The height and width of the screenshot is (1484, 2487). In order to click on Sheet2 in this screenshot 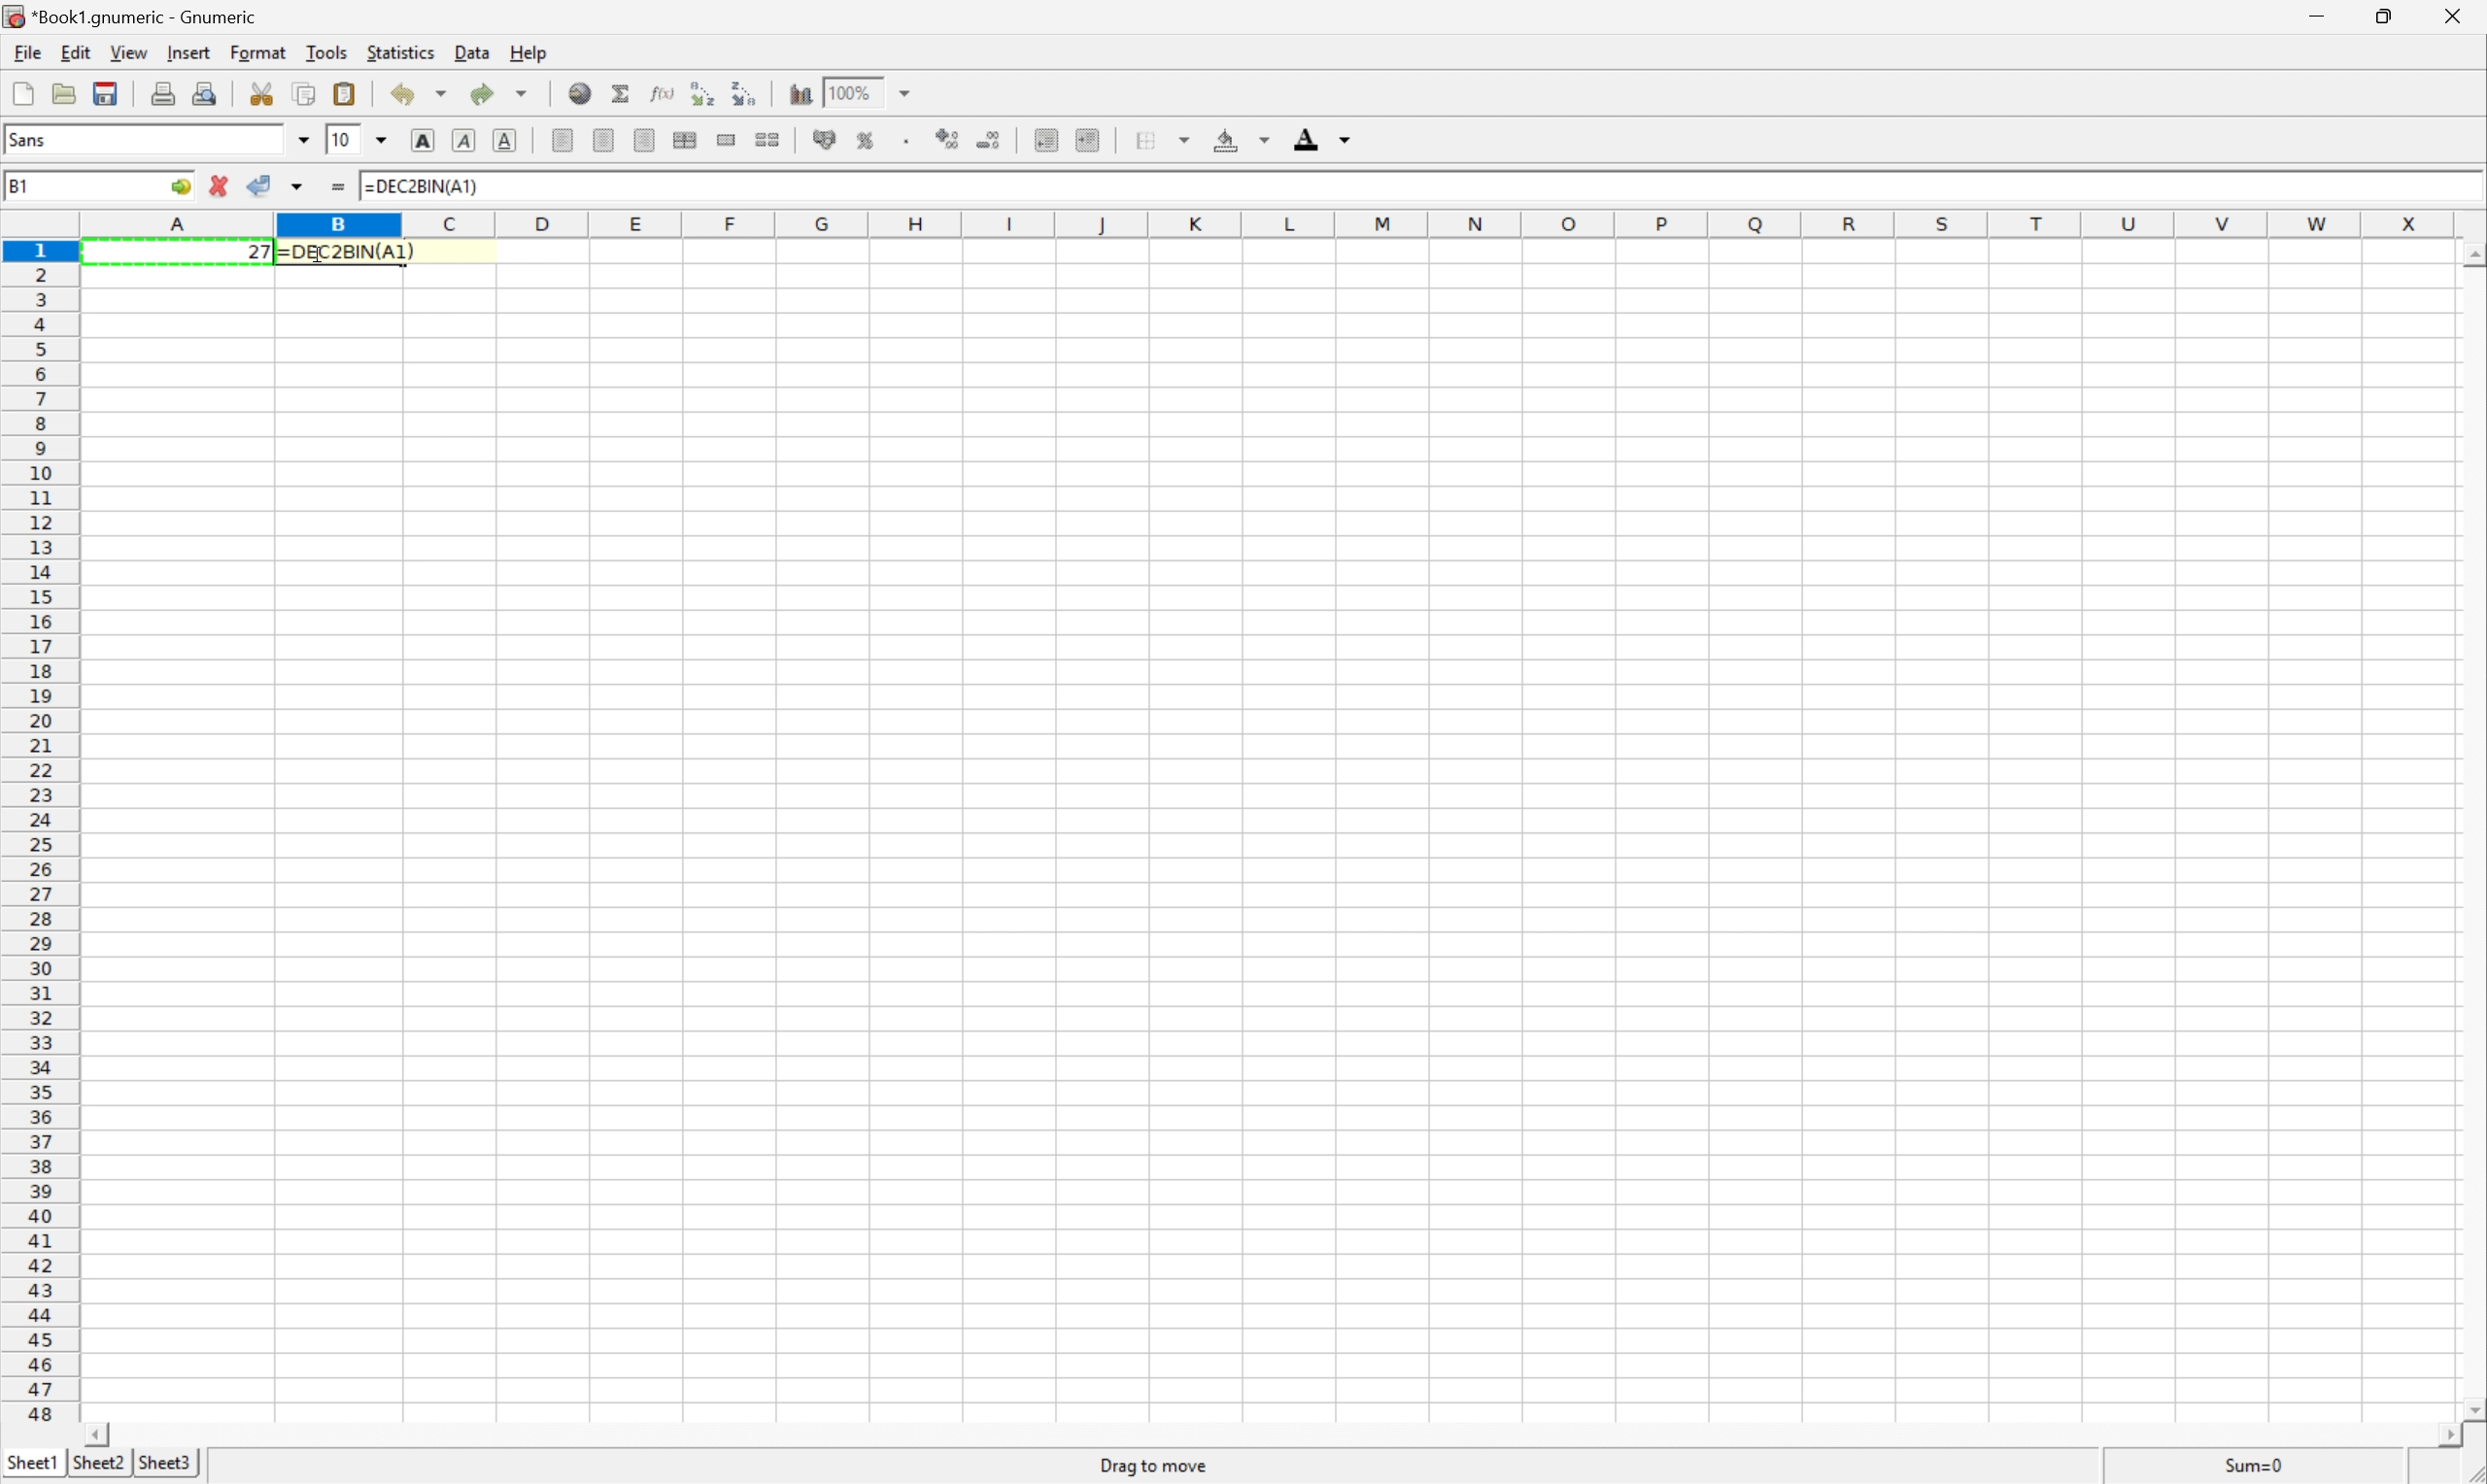, I will do `click(101, 1470)`.